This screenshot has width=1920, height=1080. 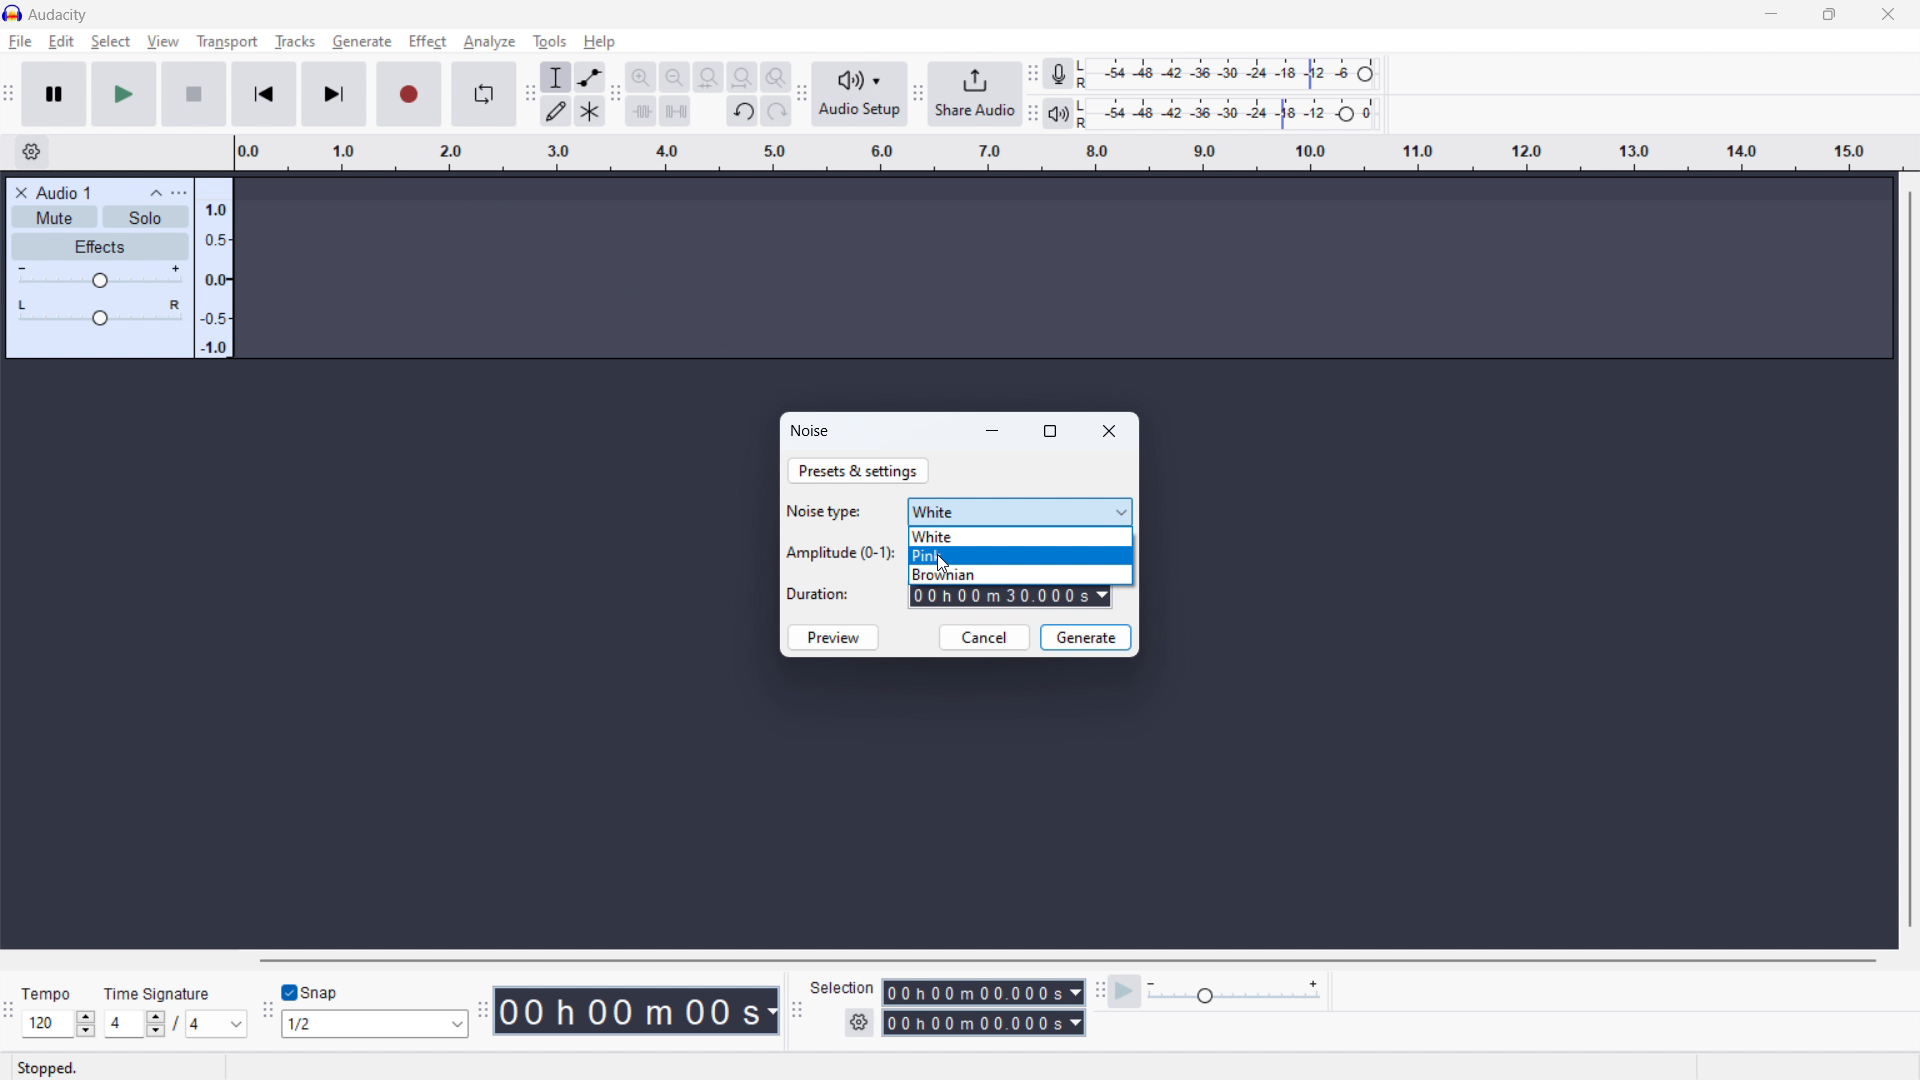 What do you see at coordinates (811, 431) in the screenshot?
I see `generate noise dialogbox` at bounding box center [811, 431].